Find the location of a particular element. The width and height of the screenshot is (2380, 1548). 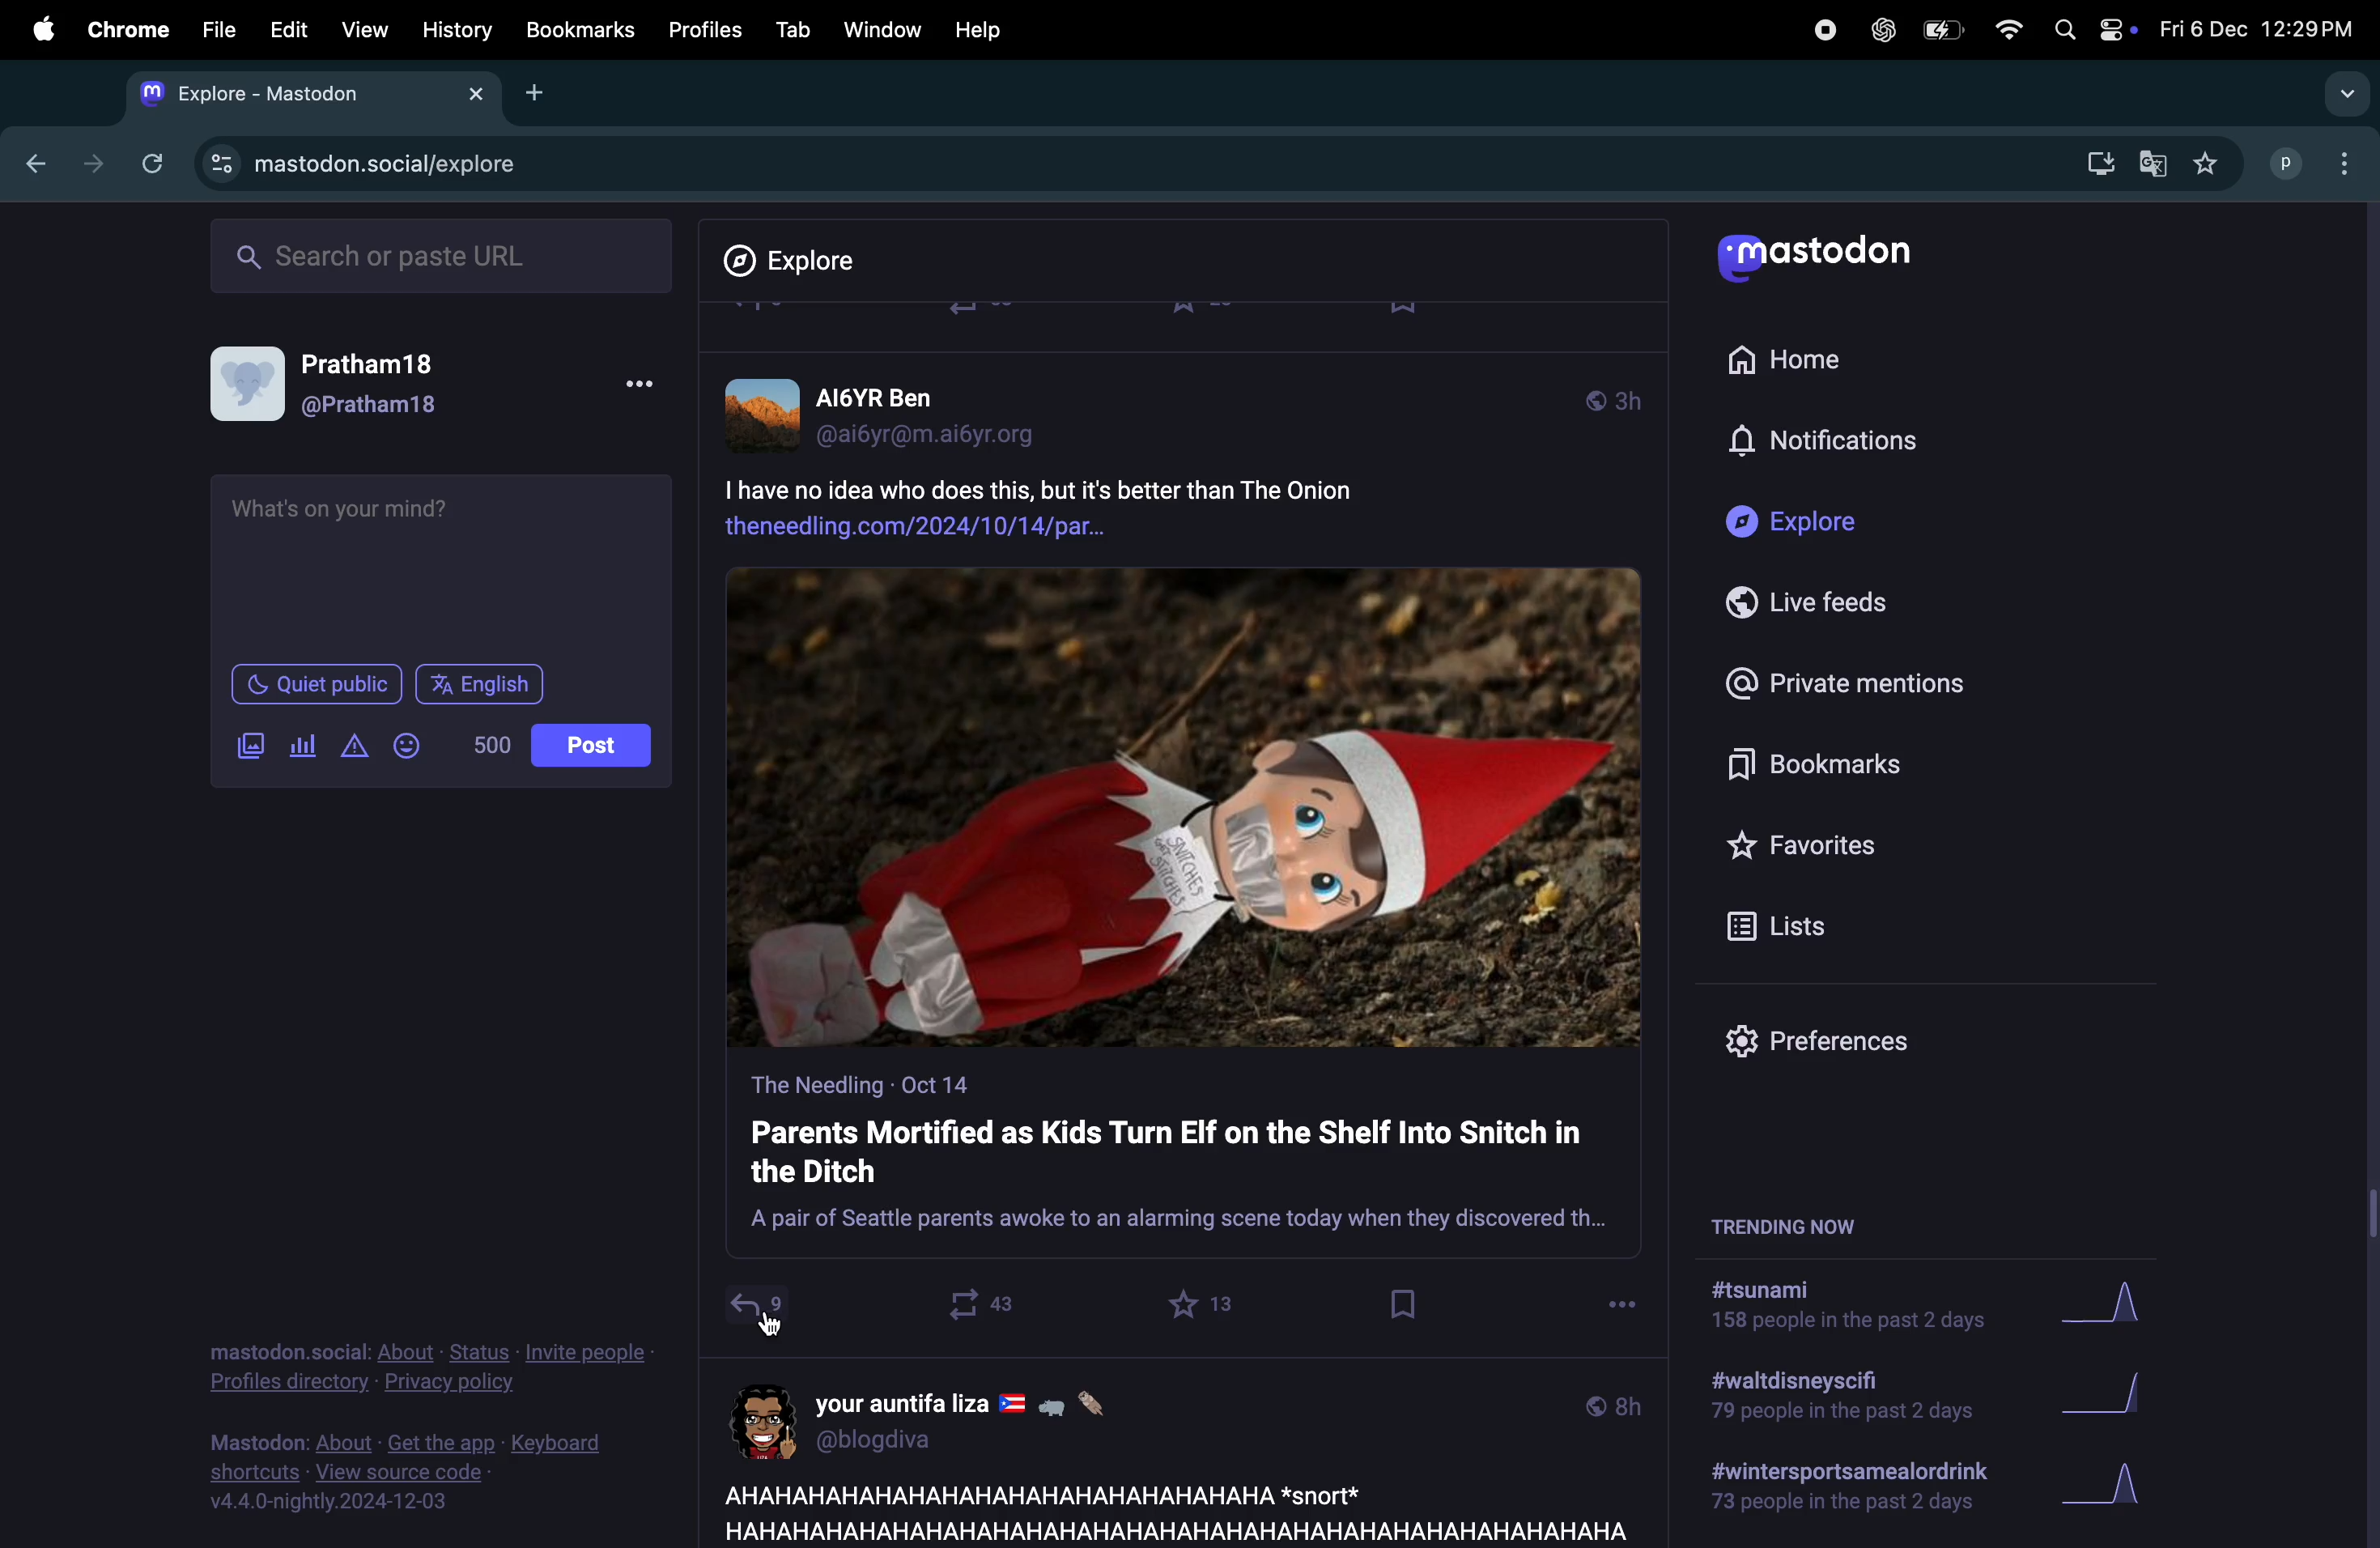

view is located at coordinates (359, 31).